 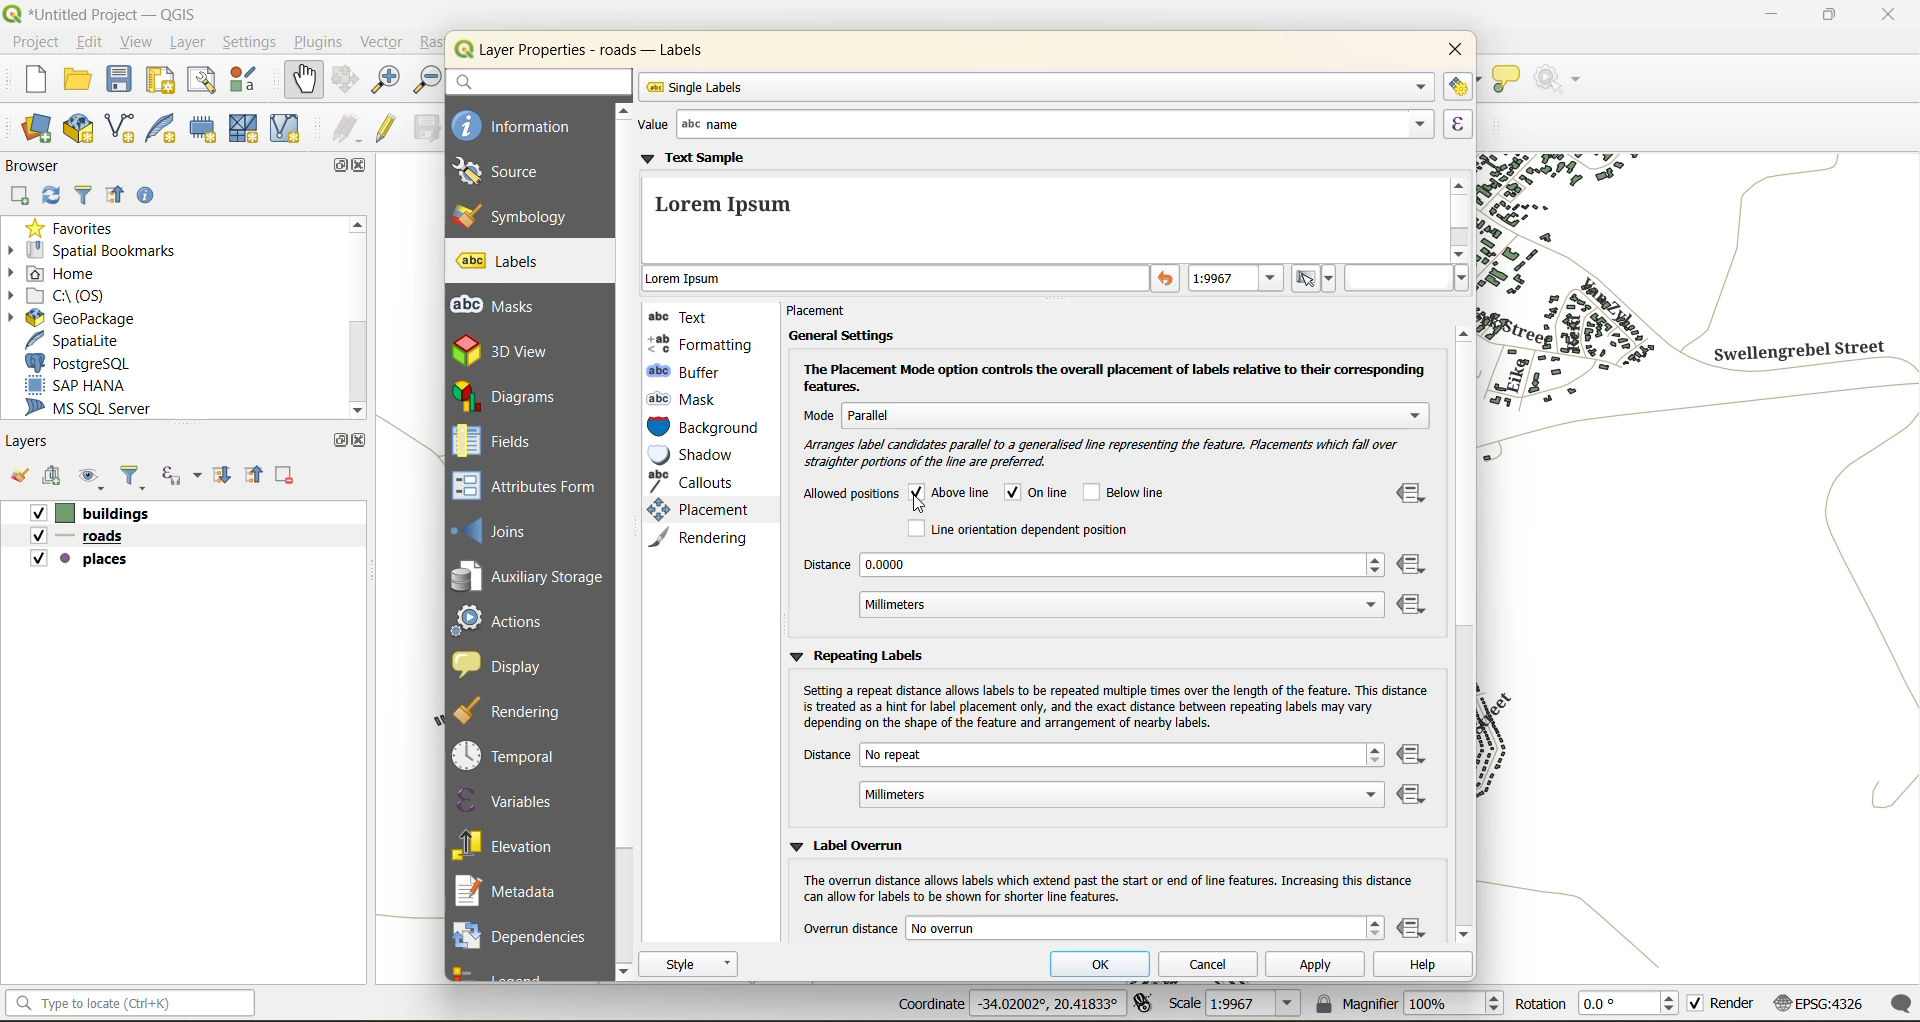 I want to click on placement, so click(x=695, y=510).